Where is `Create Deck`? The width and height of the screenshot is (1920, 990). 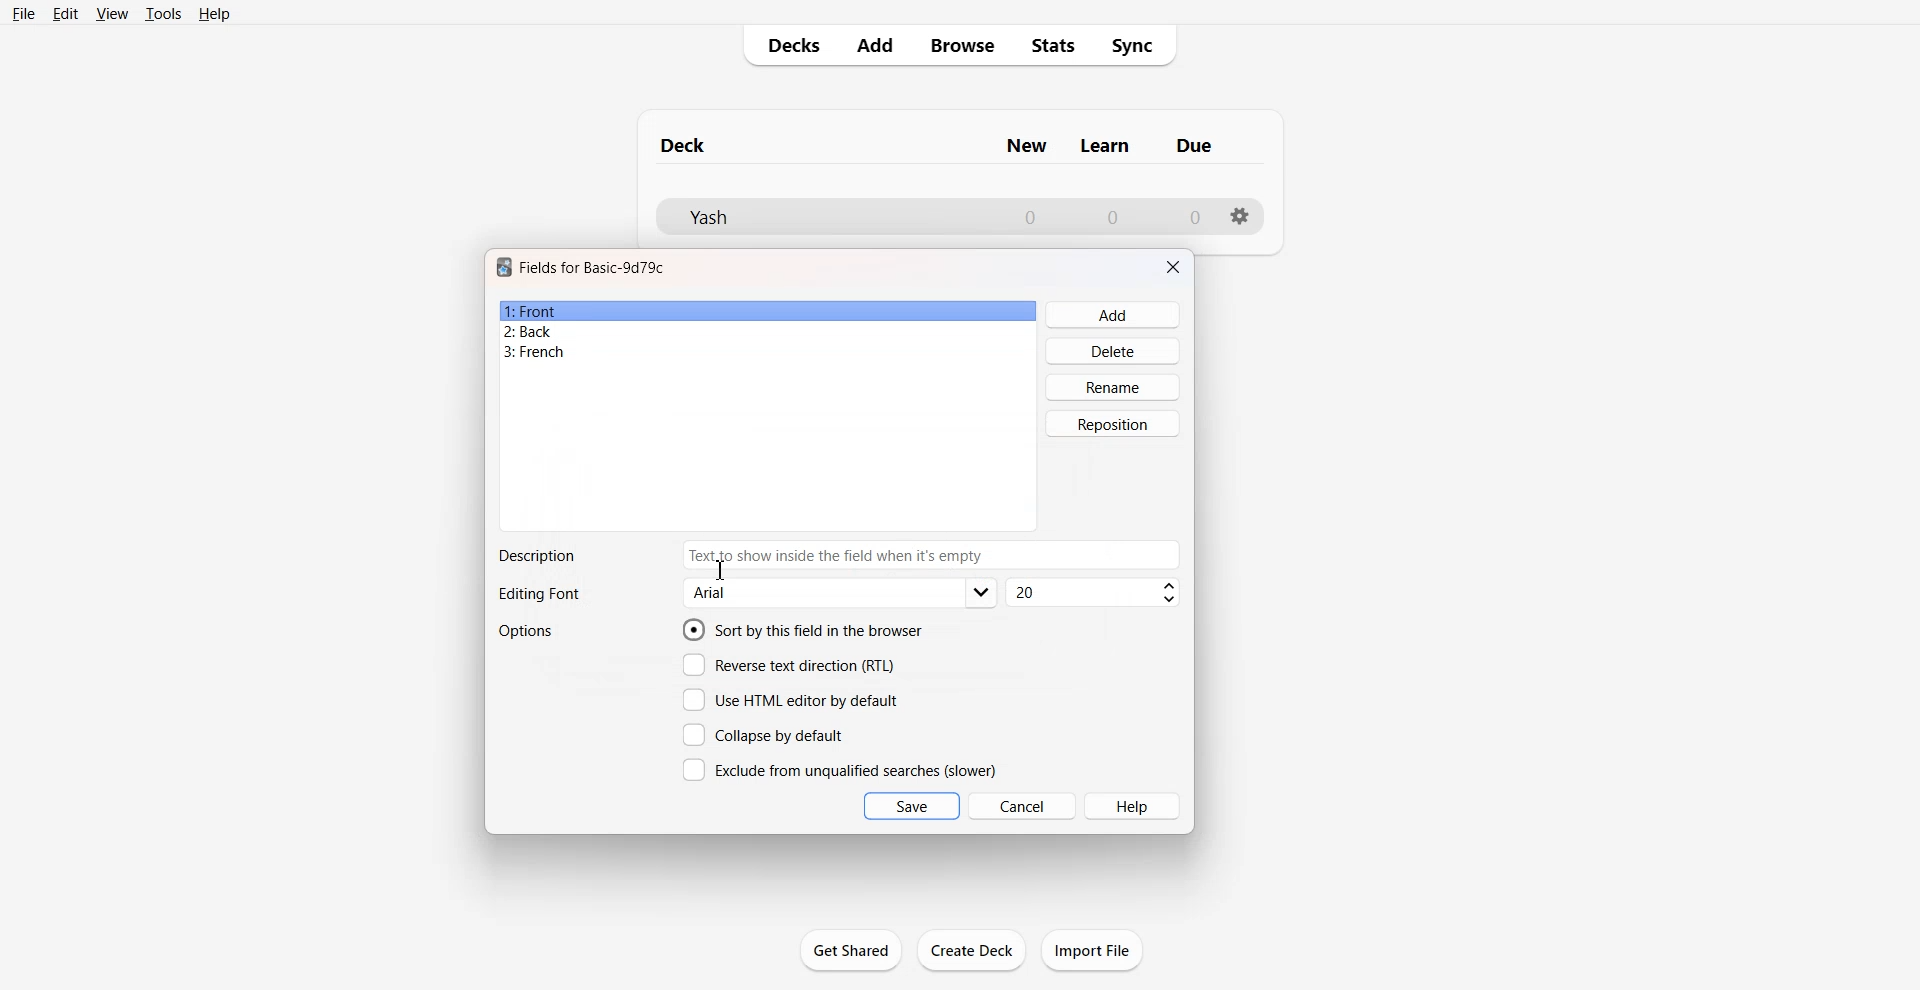 Create Deck is located at coordinates (973, 949).